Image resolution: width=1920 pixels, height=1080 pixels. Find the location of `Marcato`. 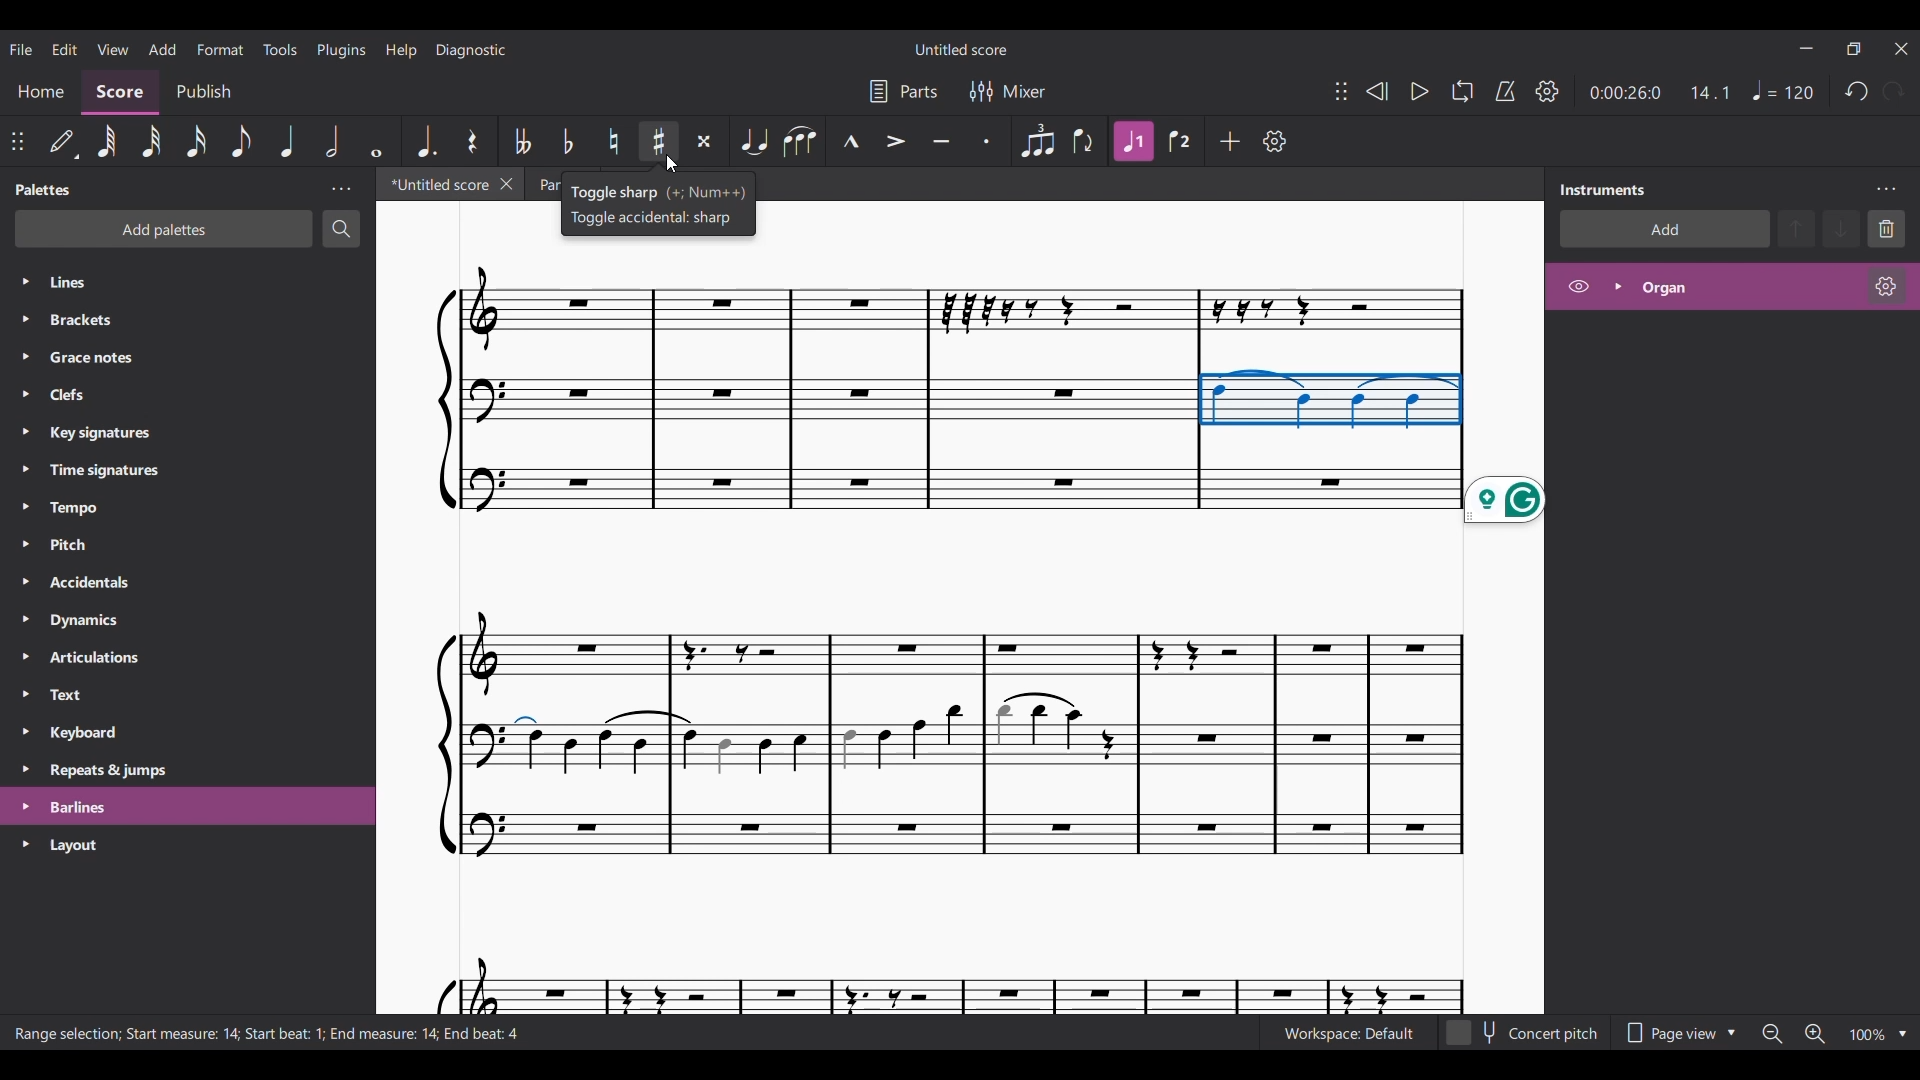

Marcato is located at coordinates (850, 141).